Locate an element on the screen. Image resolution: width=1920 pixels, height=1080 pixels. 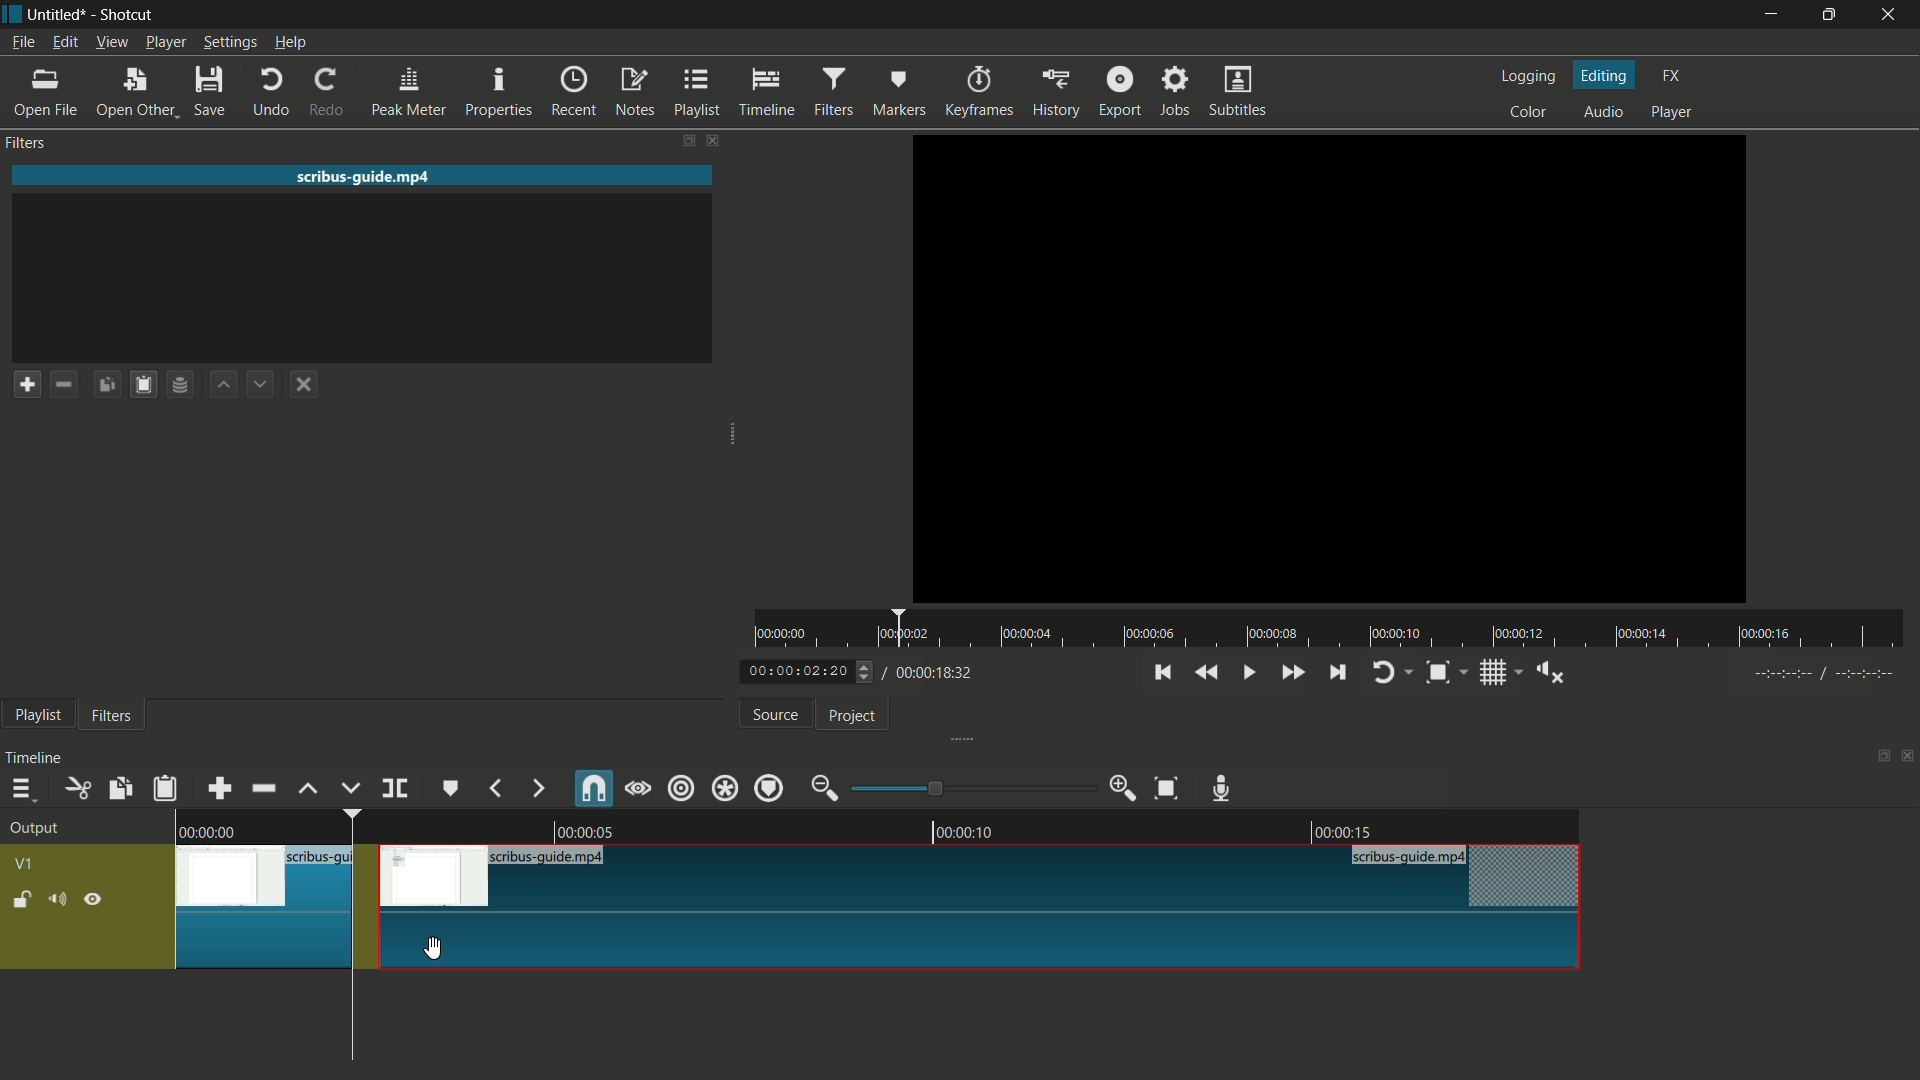
peak meter is located at coordinates (410, 91).